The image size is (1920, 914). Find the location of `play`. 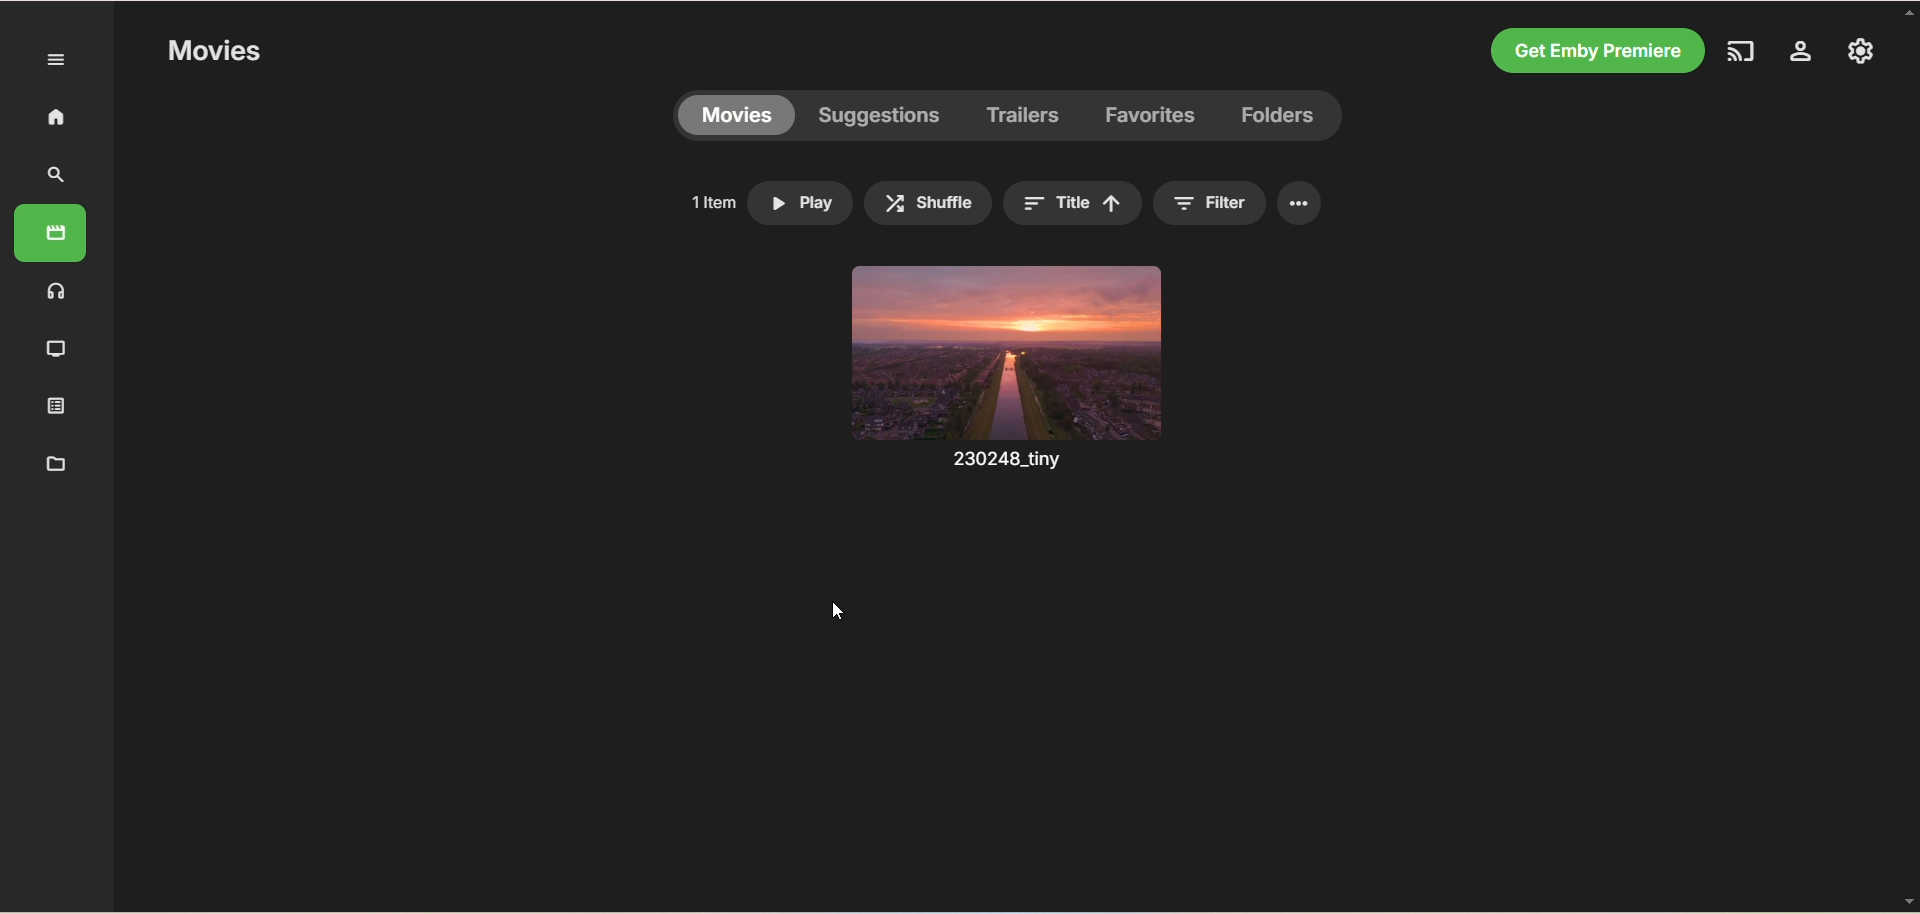

play is located at coordinates (803, 204).